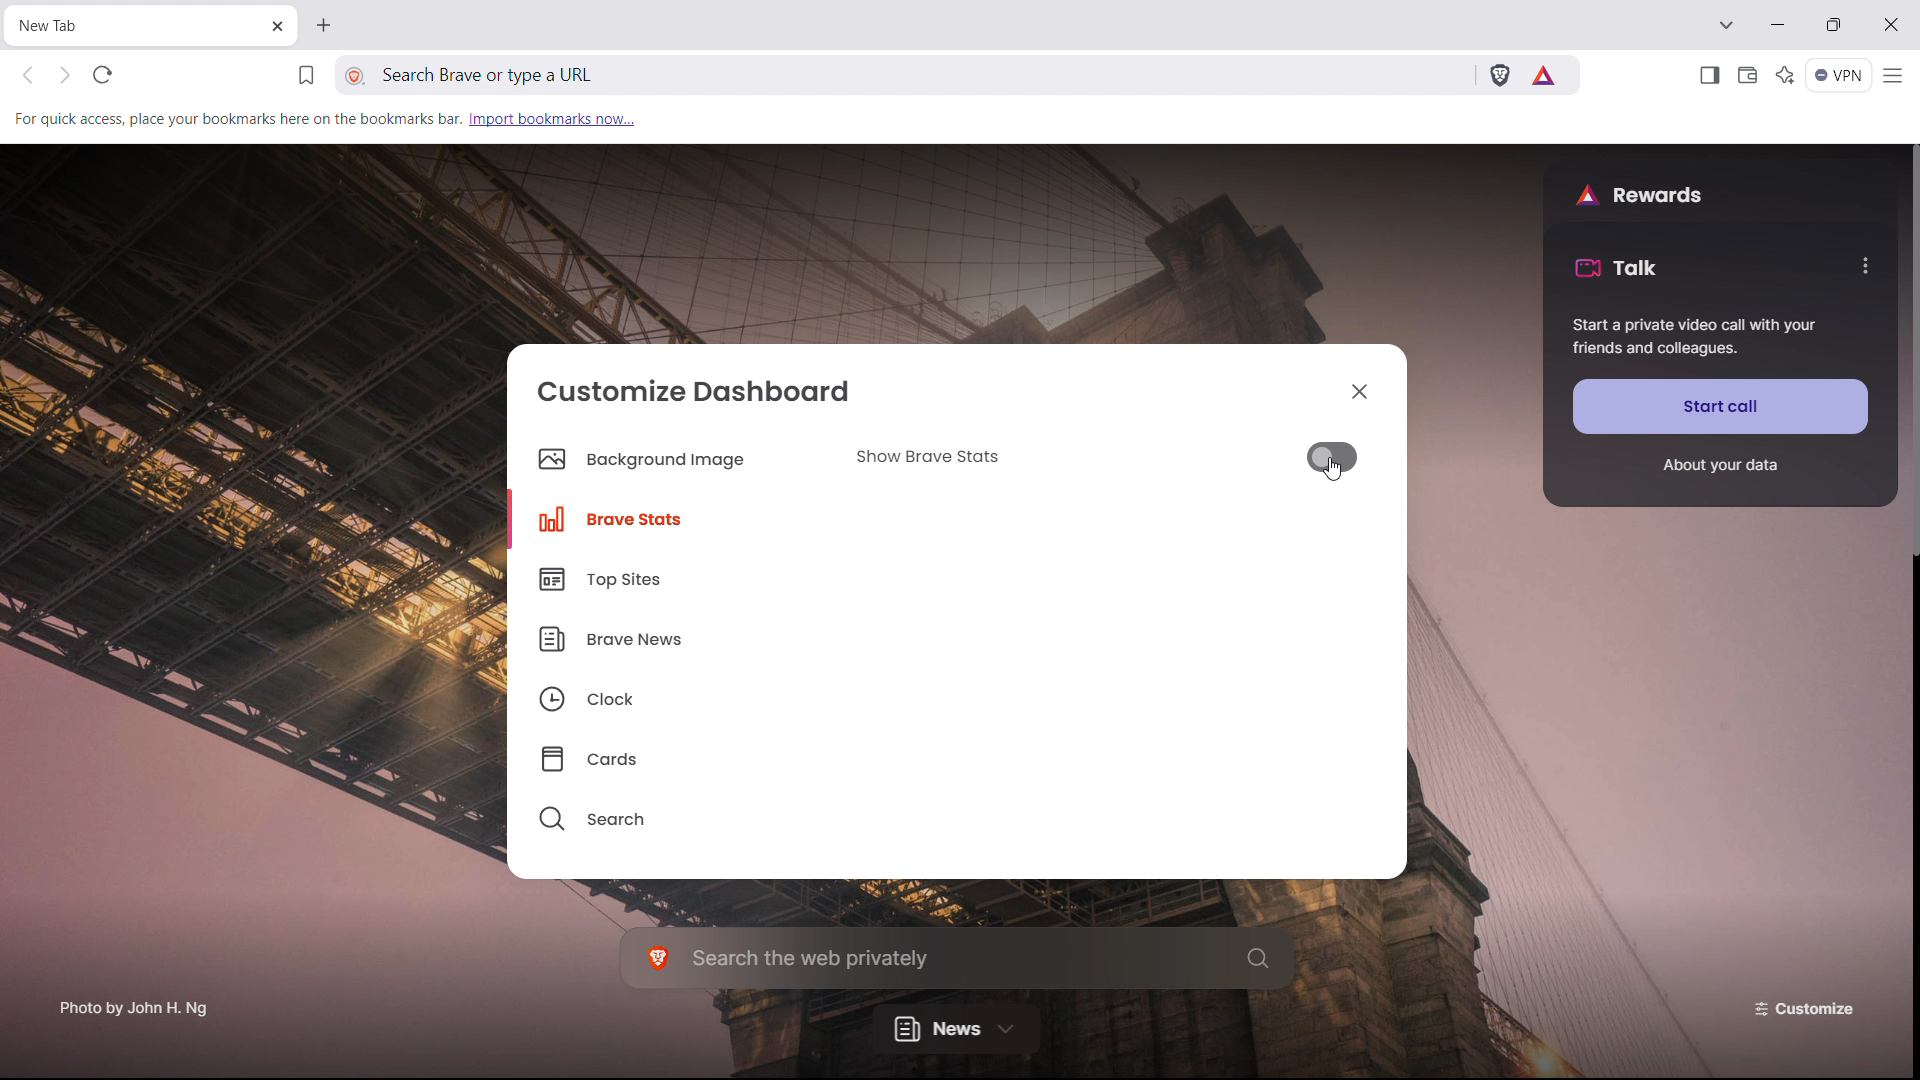 This screenshot has width=1920, height=1080. I want to click on rewards, so click(1639, 193).